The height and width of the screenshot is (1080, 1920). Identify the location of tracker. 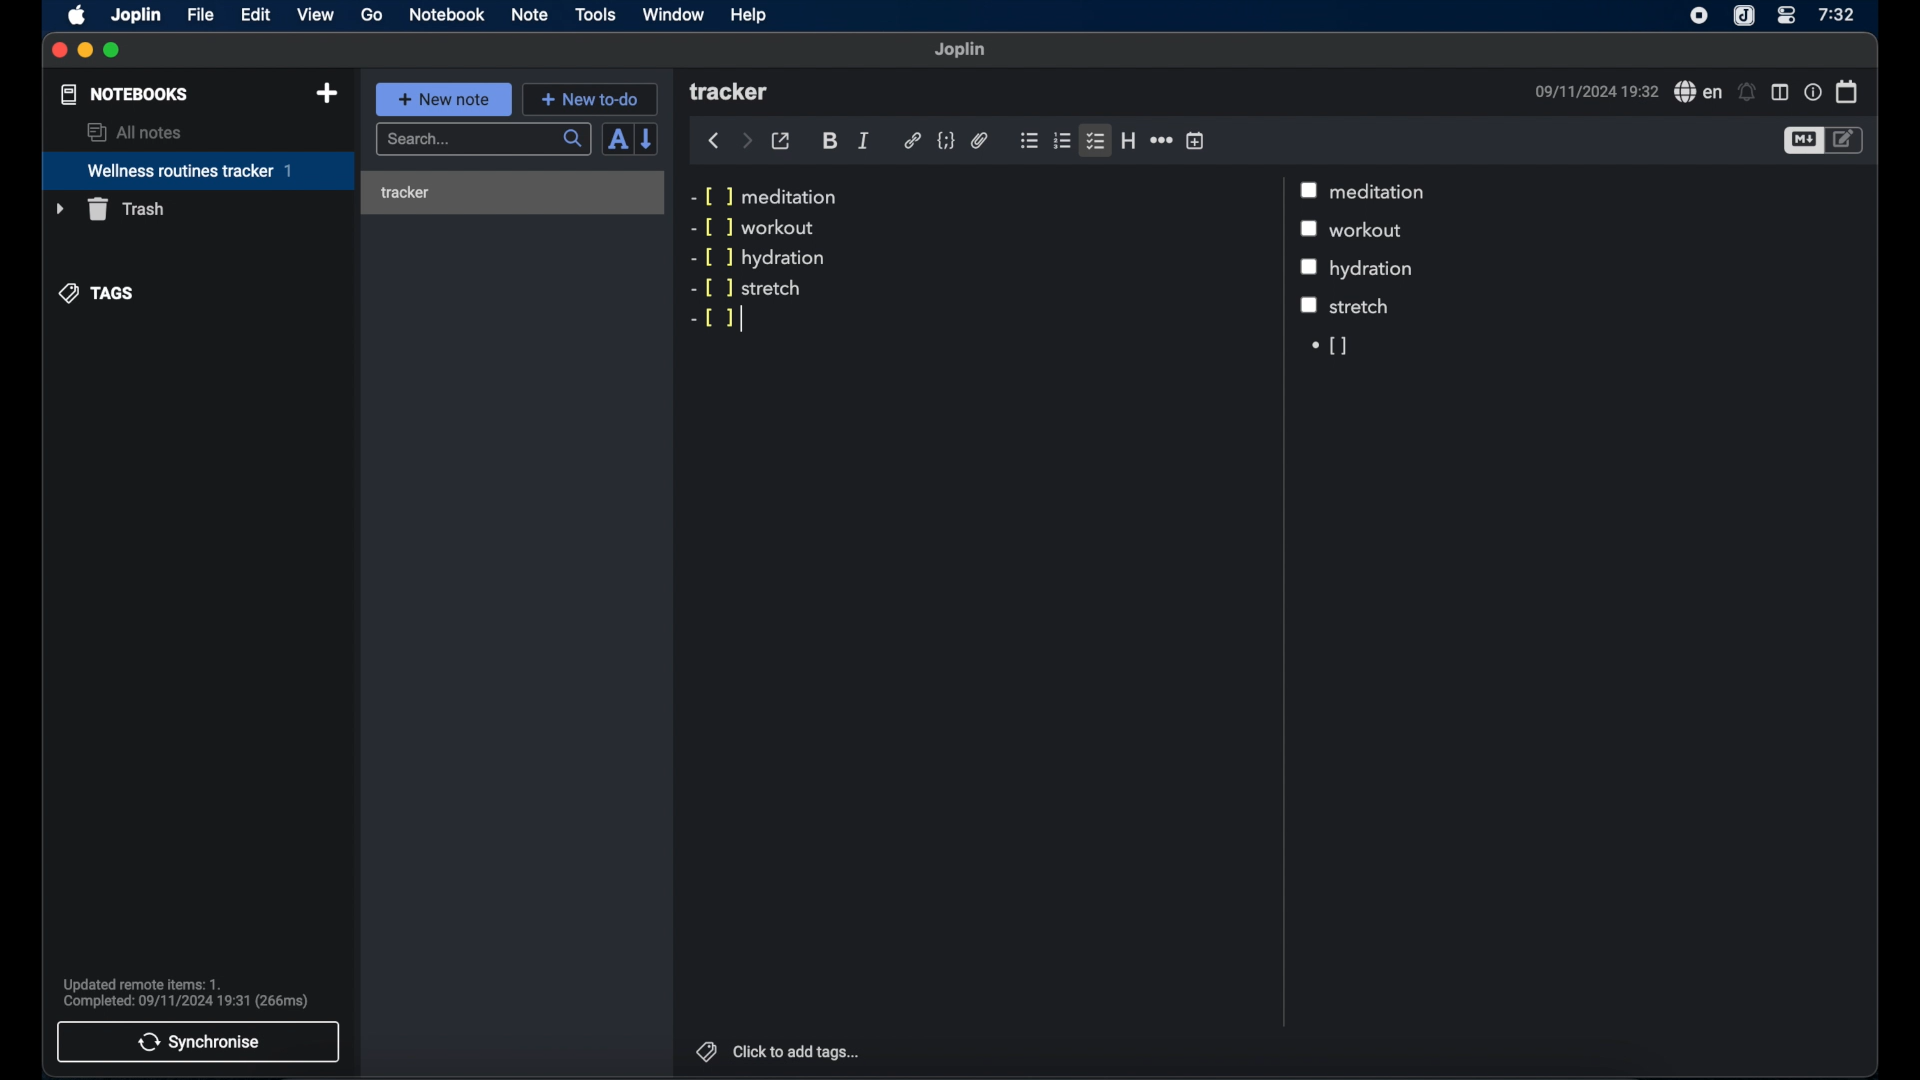
(509, 189).